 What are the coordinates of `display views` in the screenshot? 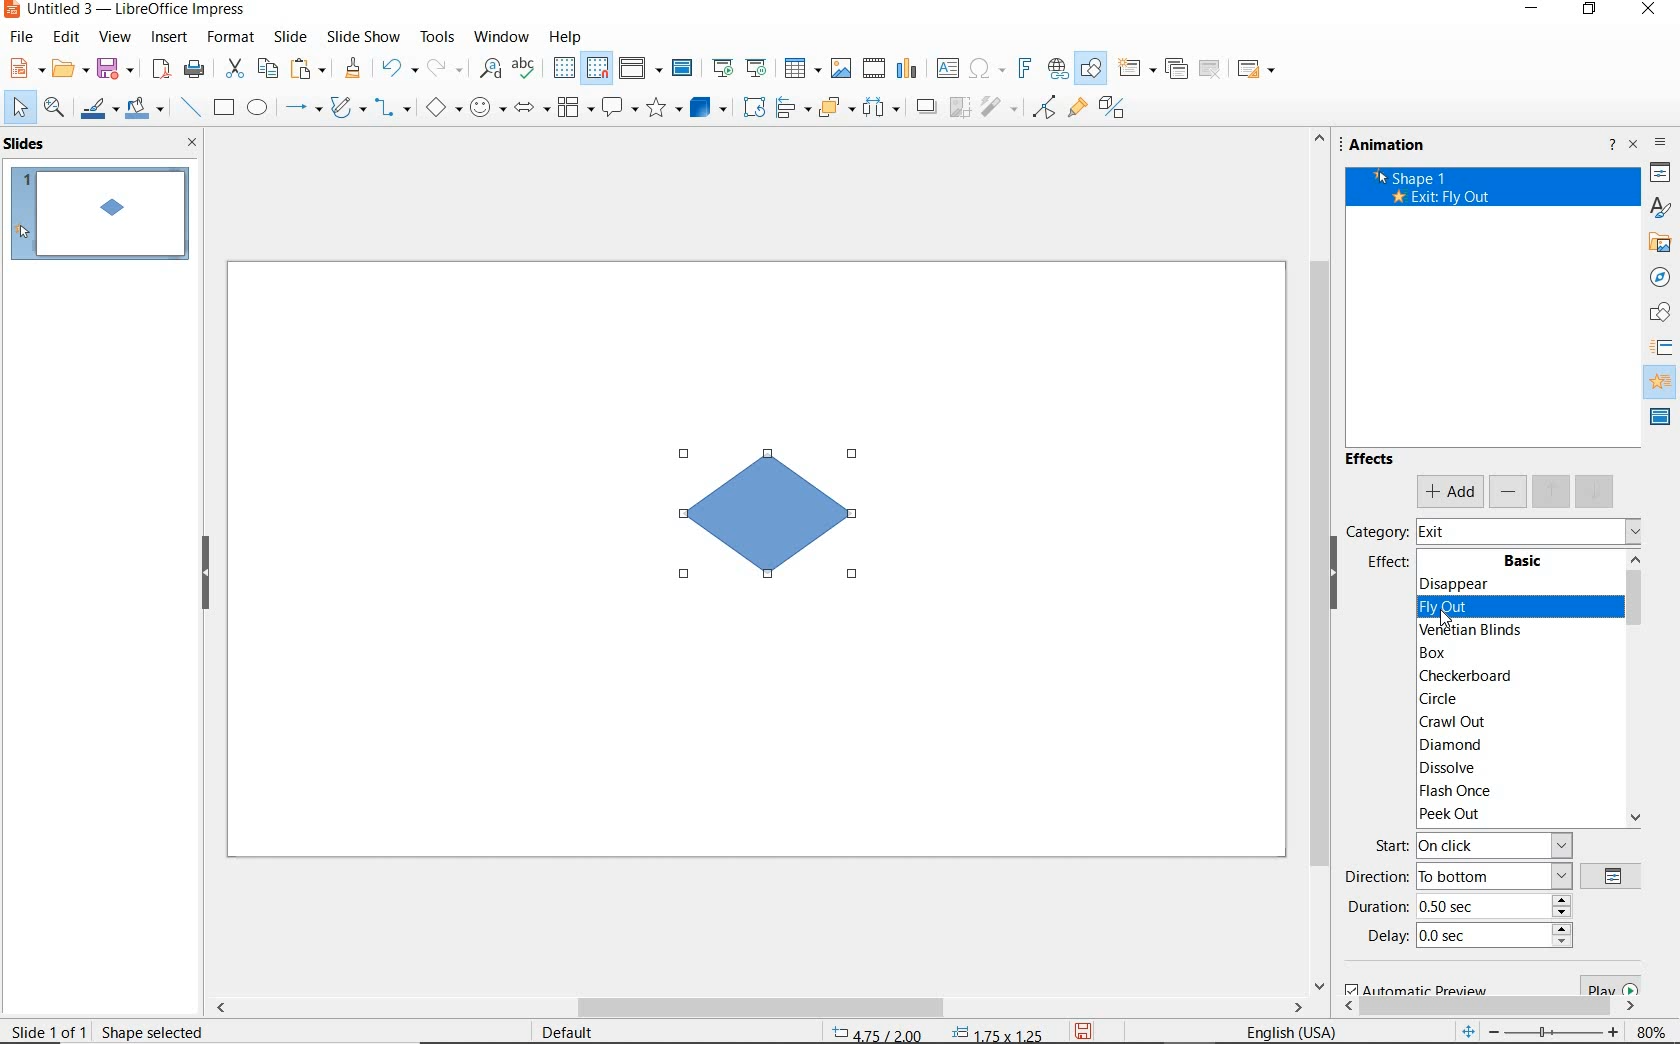 It's located at (638, 69).